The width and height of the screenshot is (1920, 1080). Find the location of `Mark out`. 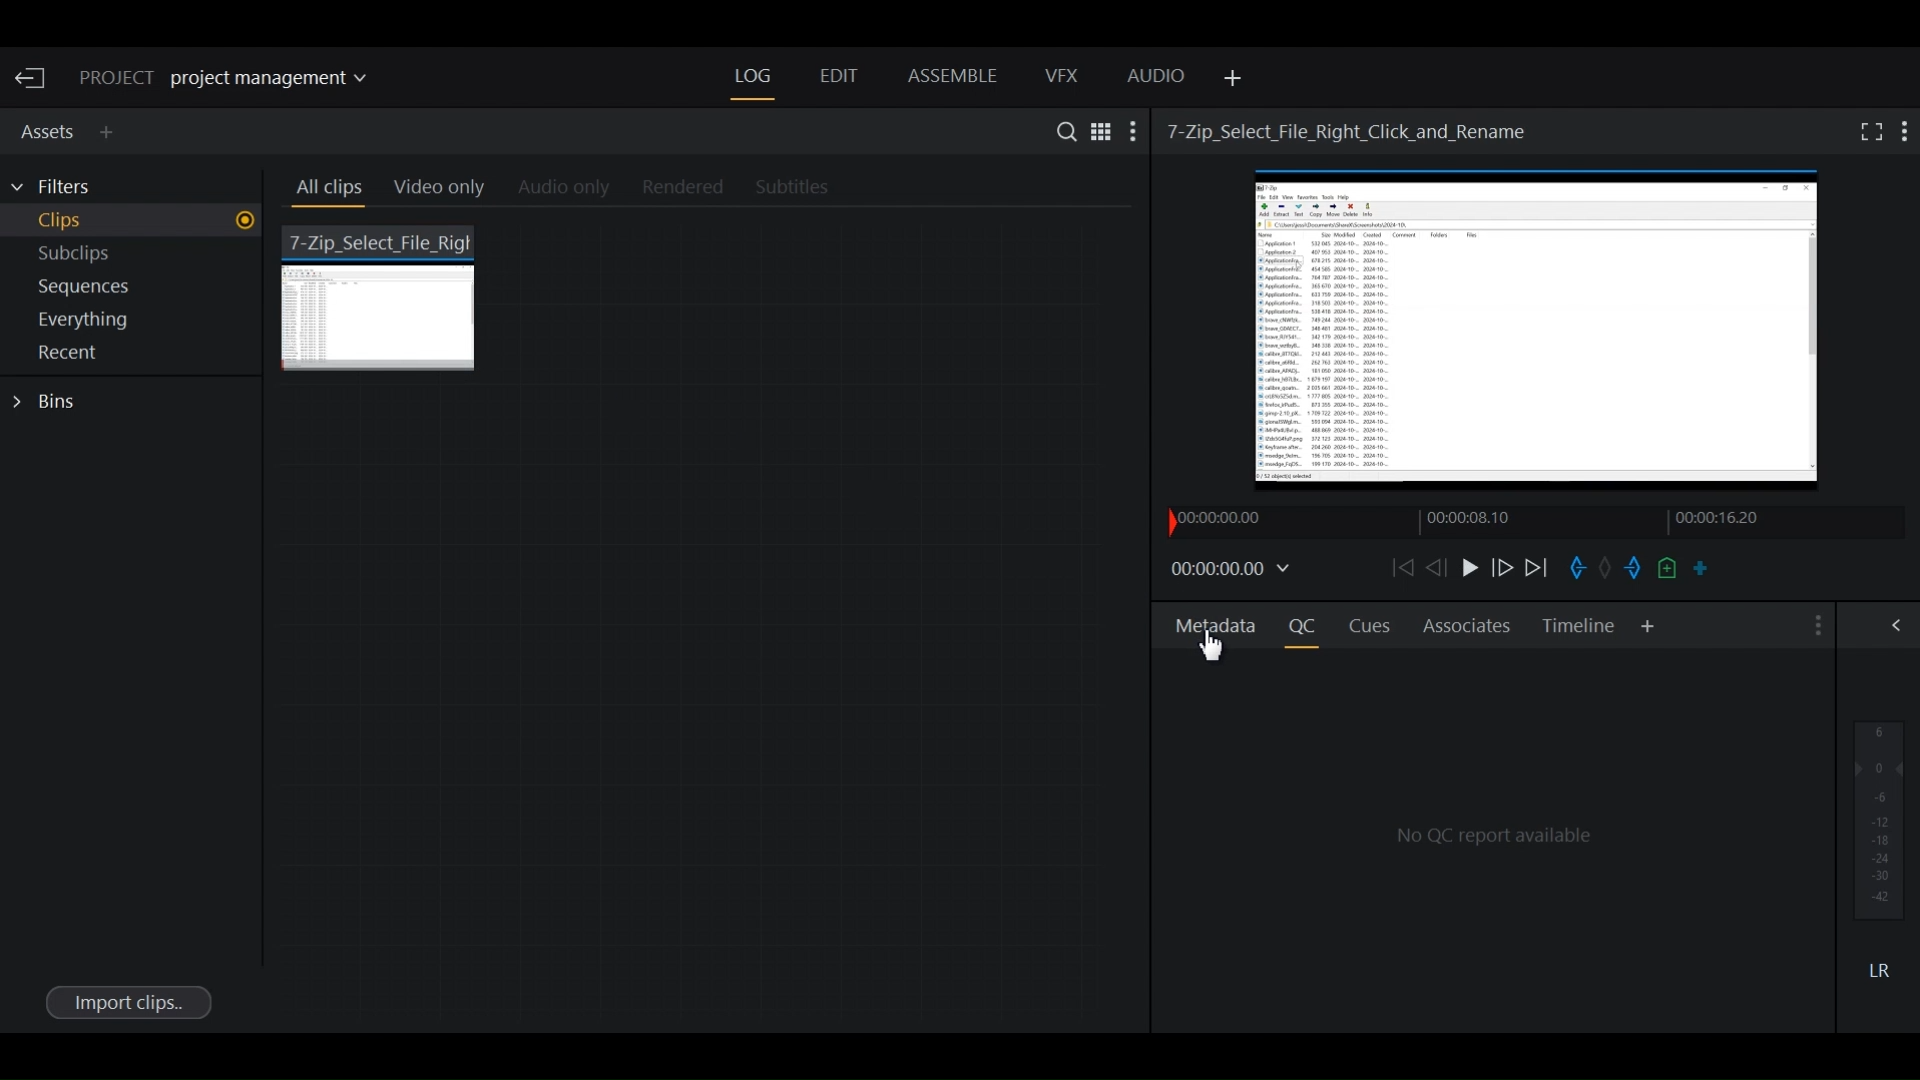

Mark out is located at coordinates (1631, 569).